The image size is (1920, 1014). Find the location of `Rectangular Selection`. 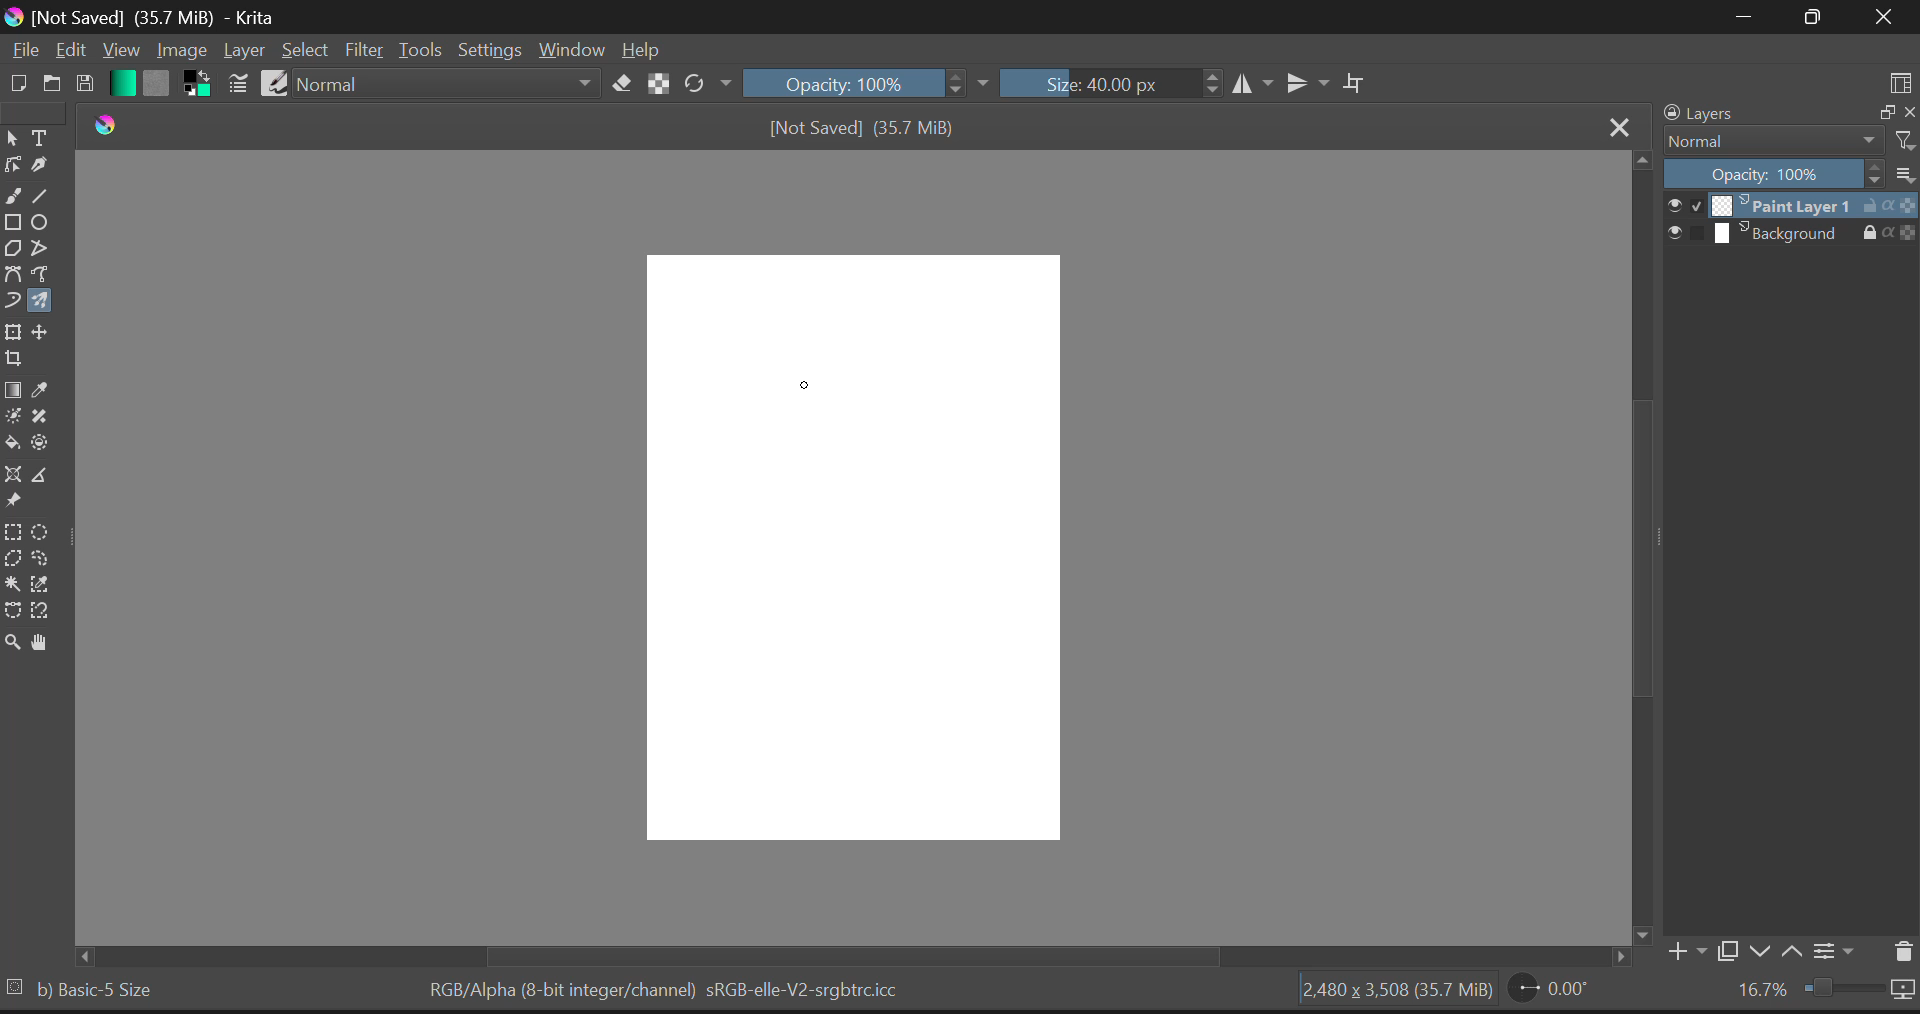

Rectangular Selection is located at coordinates (16, 533).